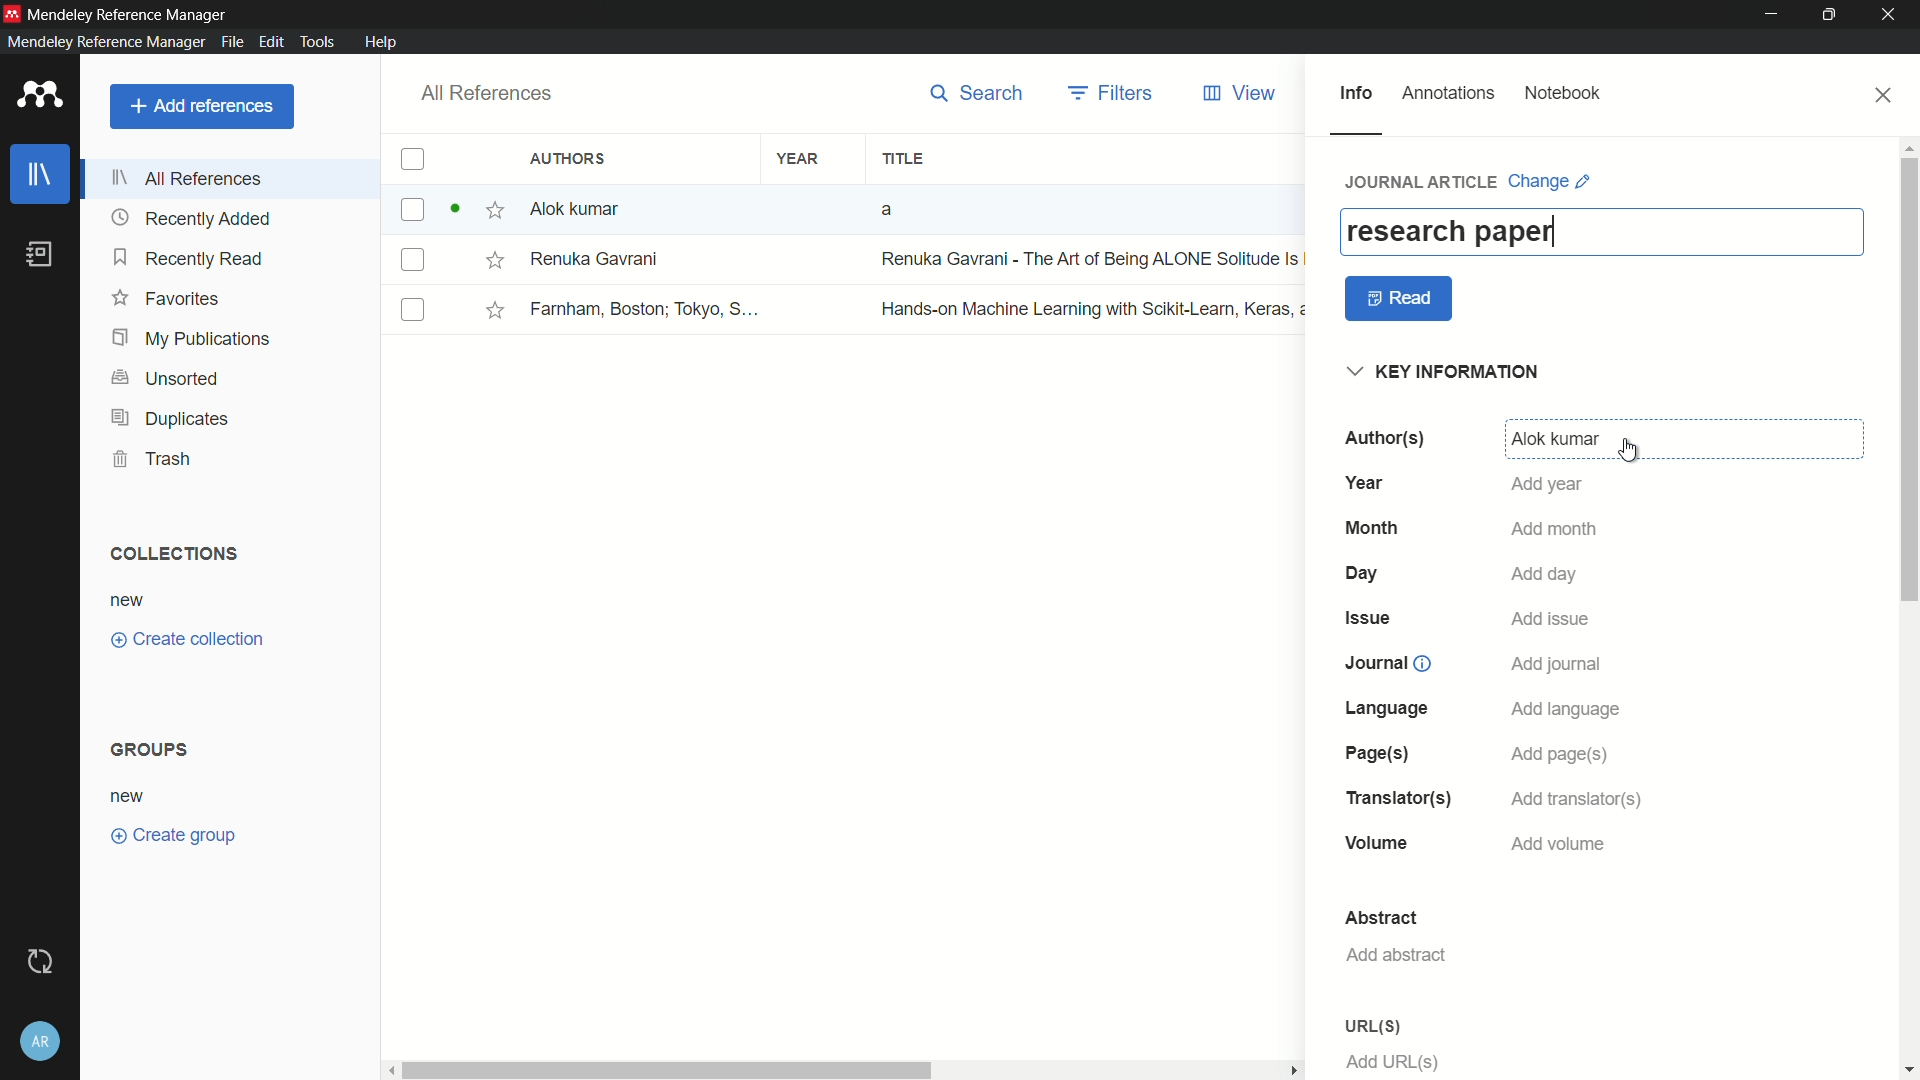 The width and height of the screenshot is (1920, 1080). What do you see at coordinates (1546, 574) in the screenshot?
I see `add day` at bounding box center [1546, 574].